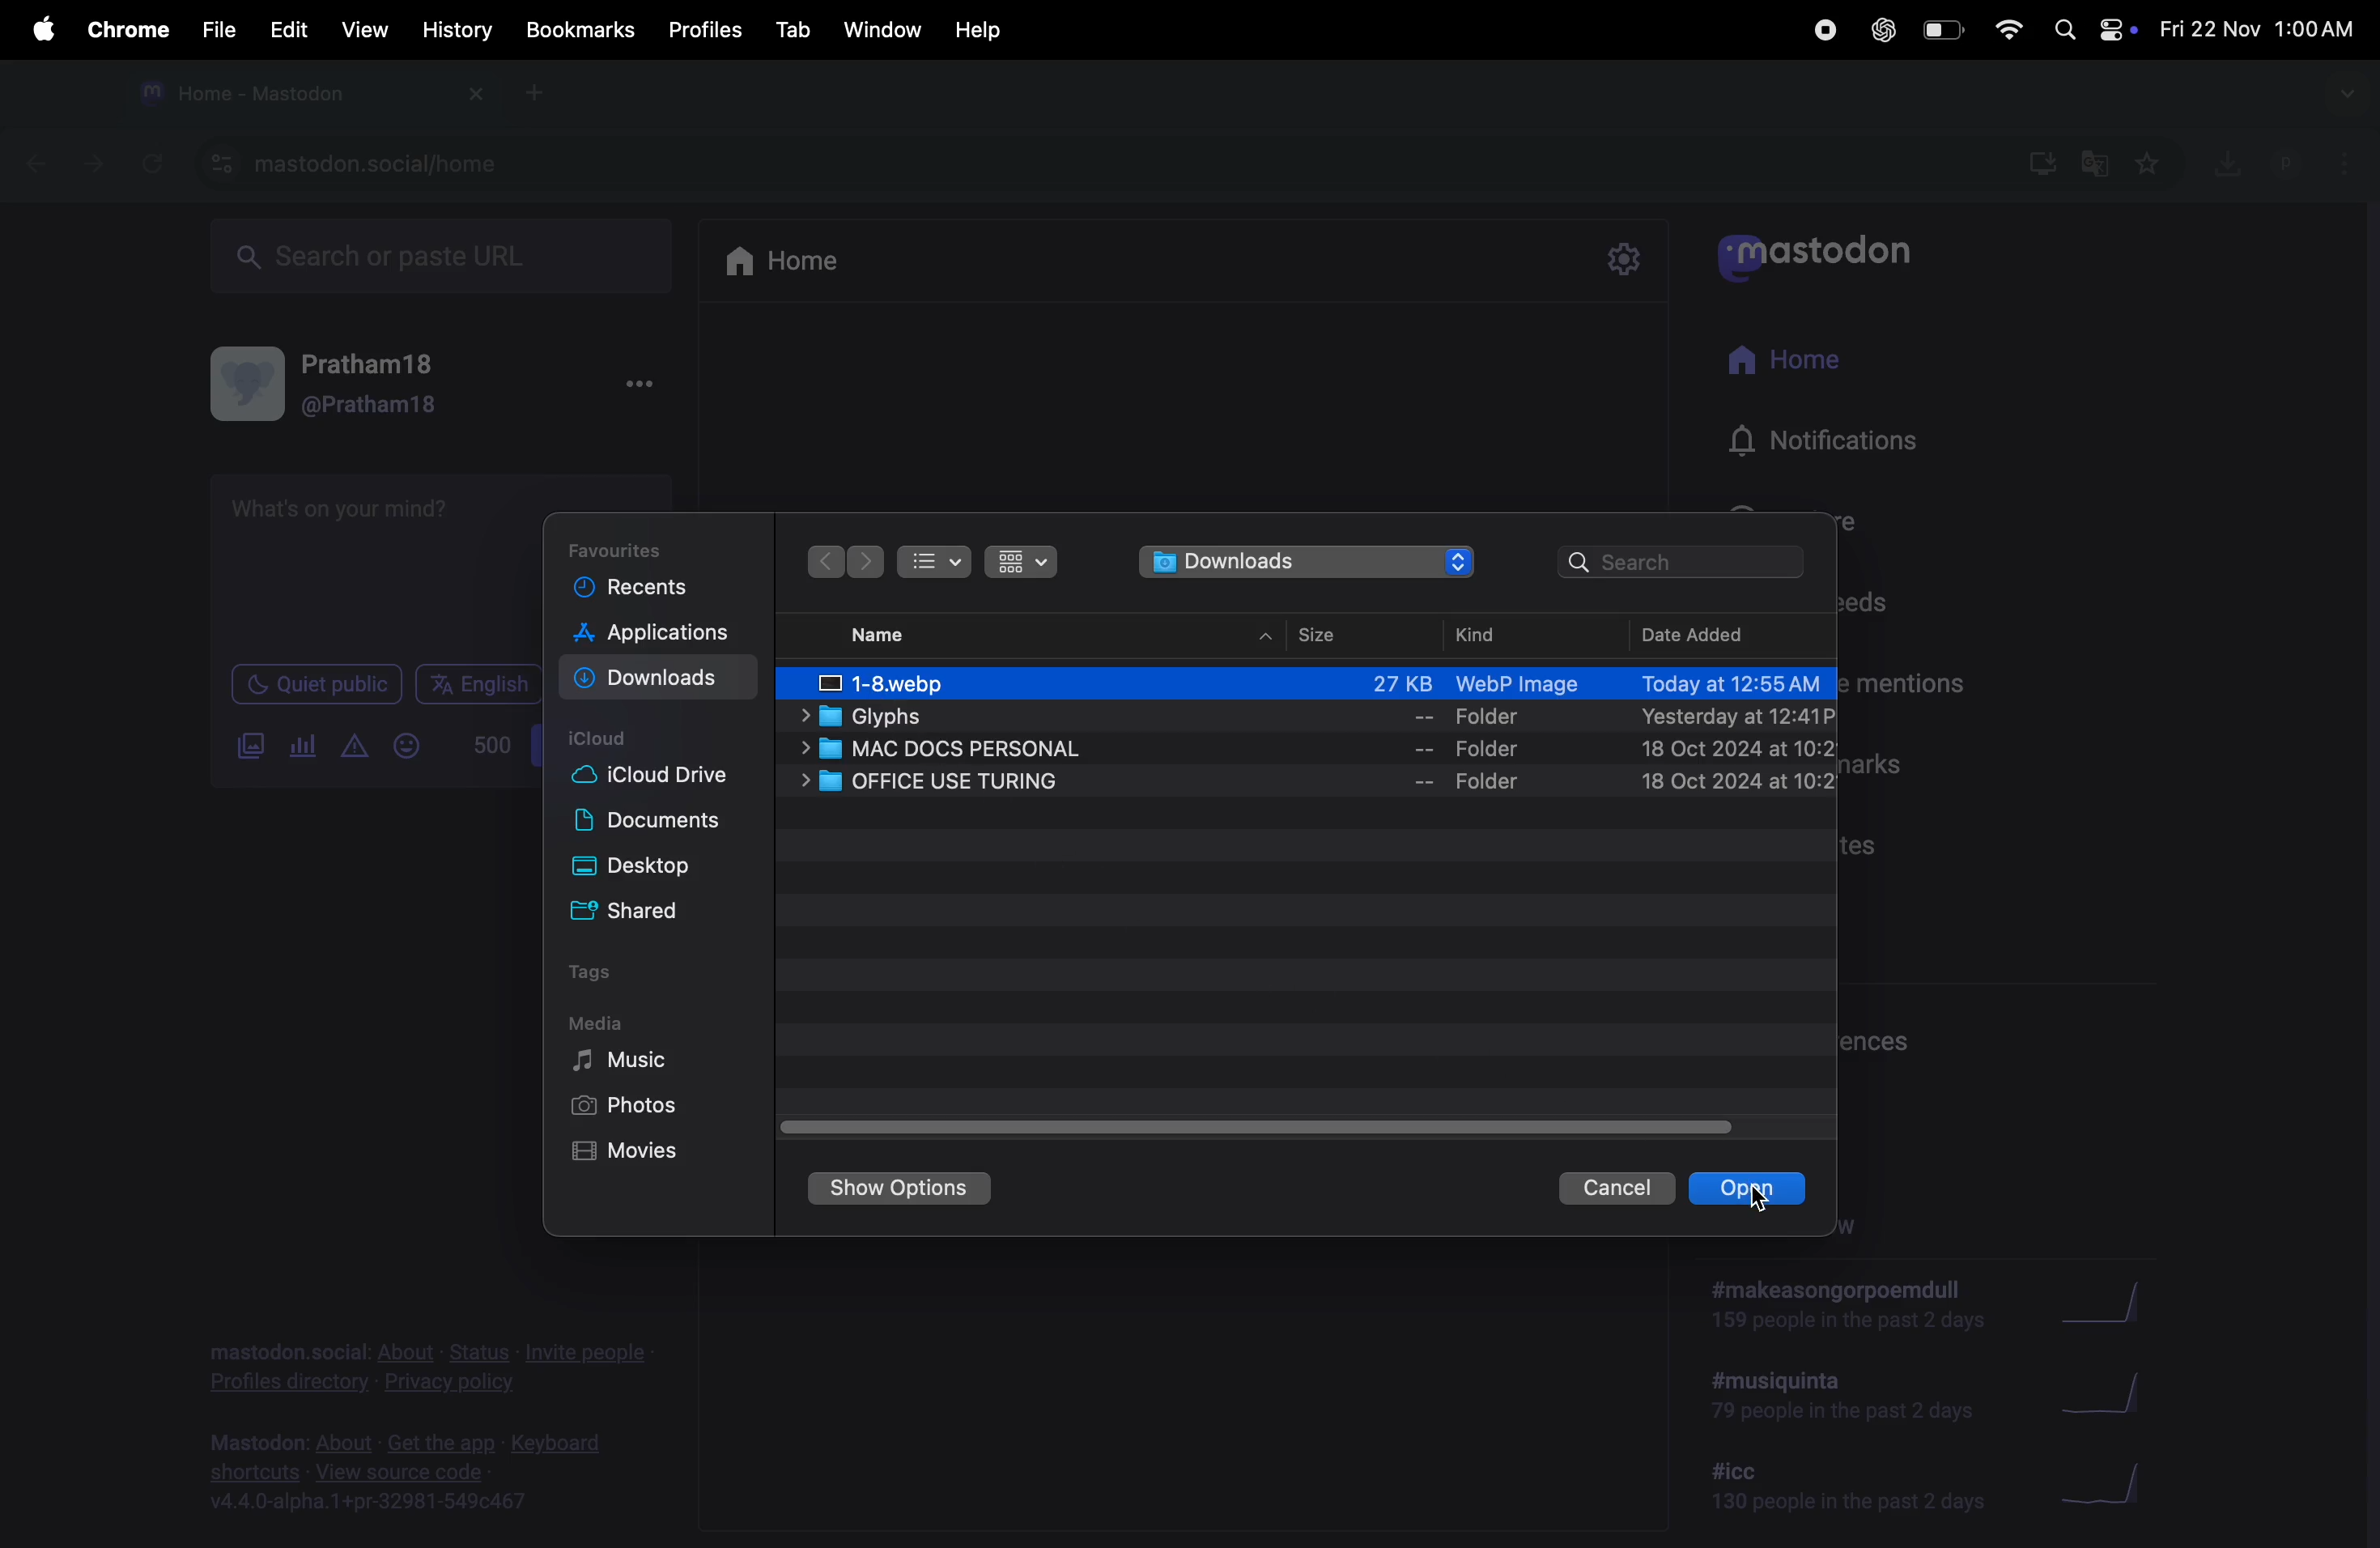 This screenshot has width=2380, height=1548. What do you see at coordinates (2339, 158) in the screenshot?
I see `options` at bounding box center [2339, 158].